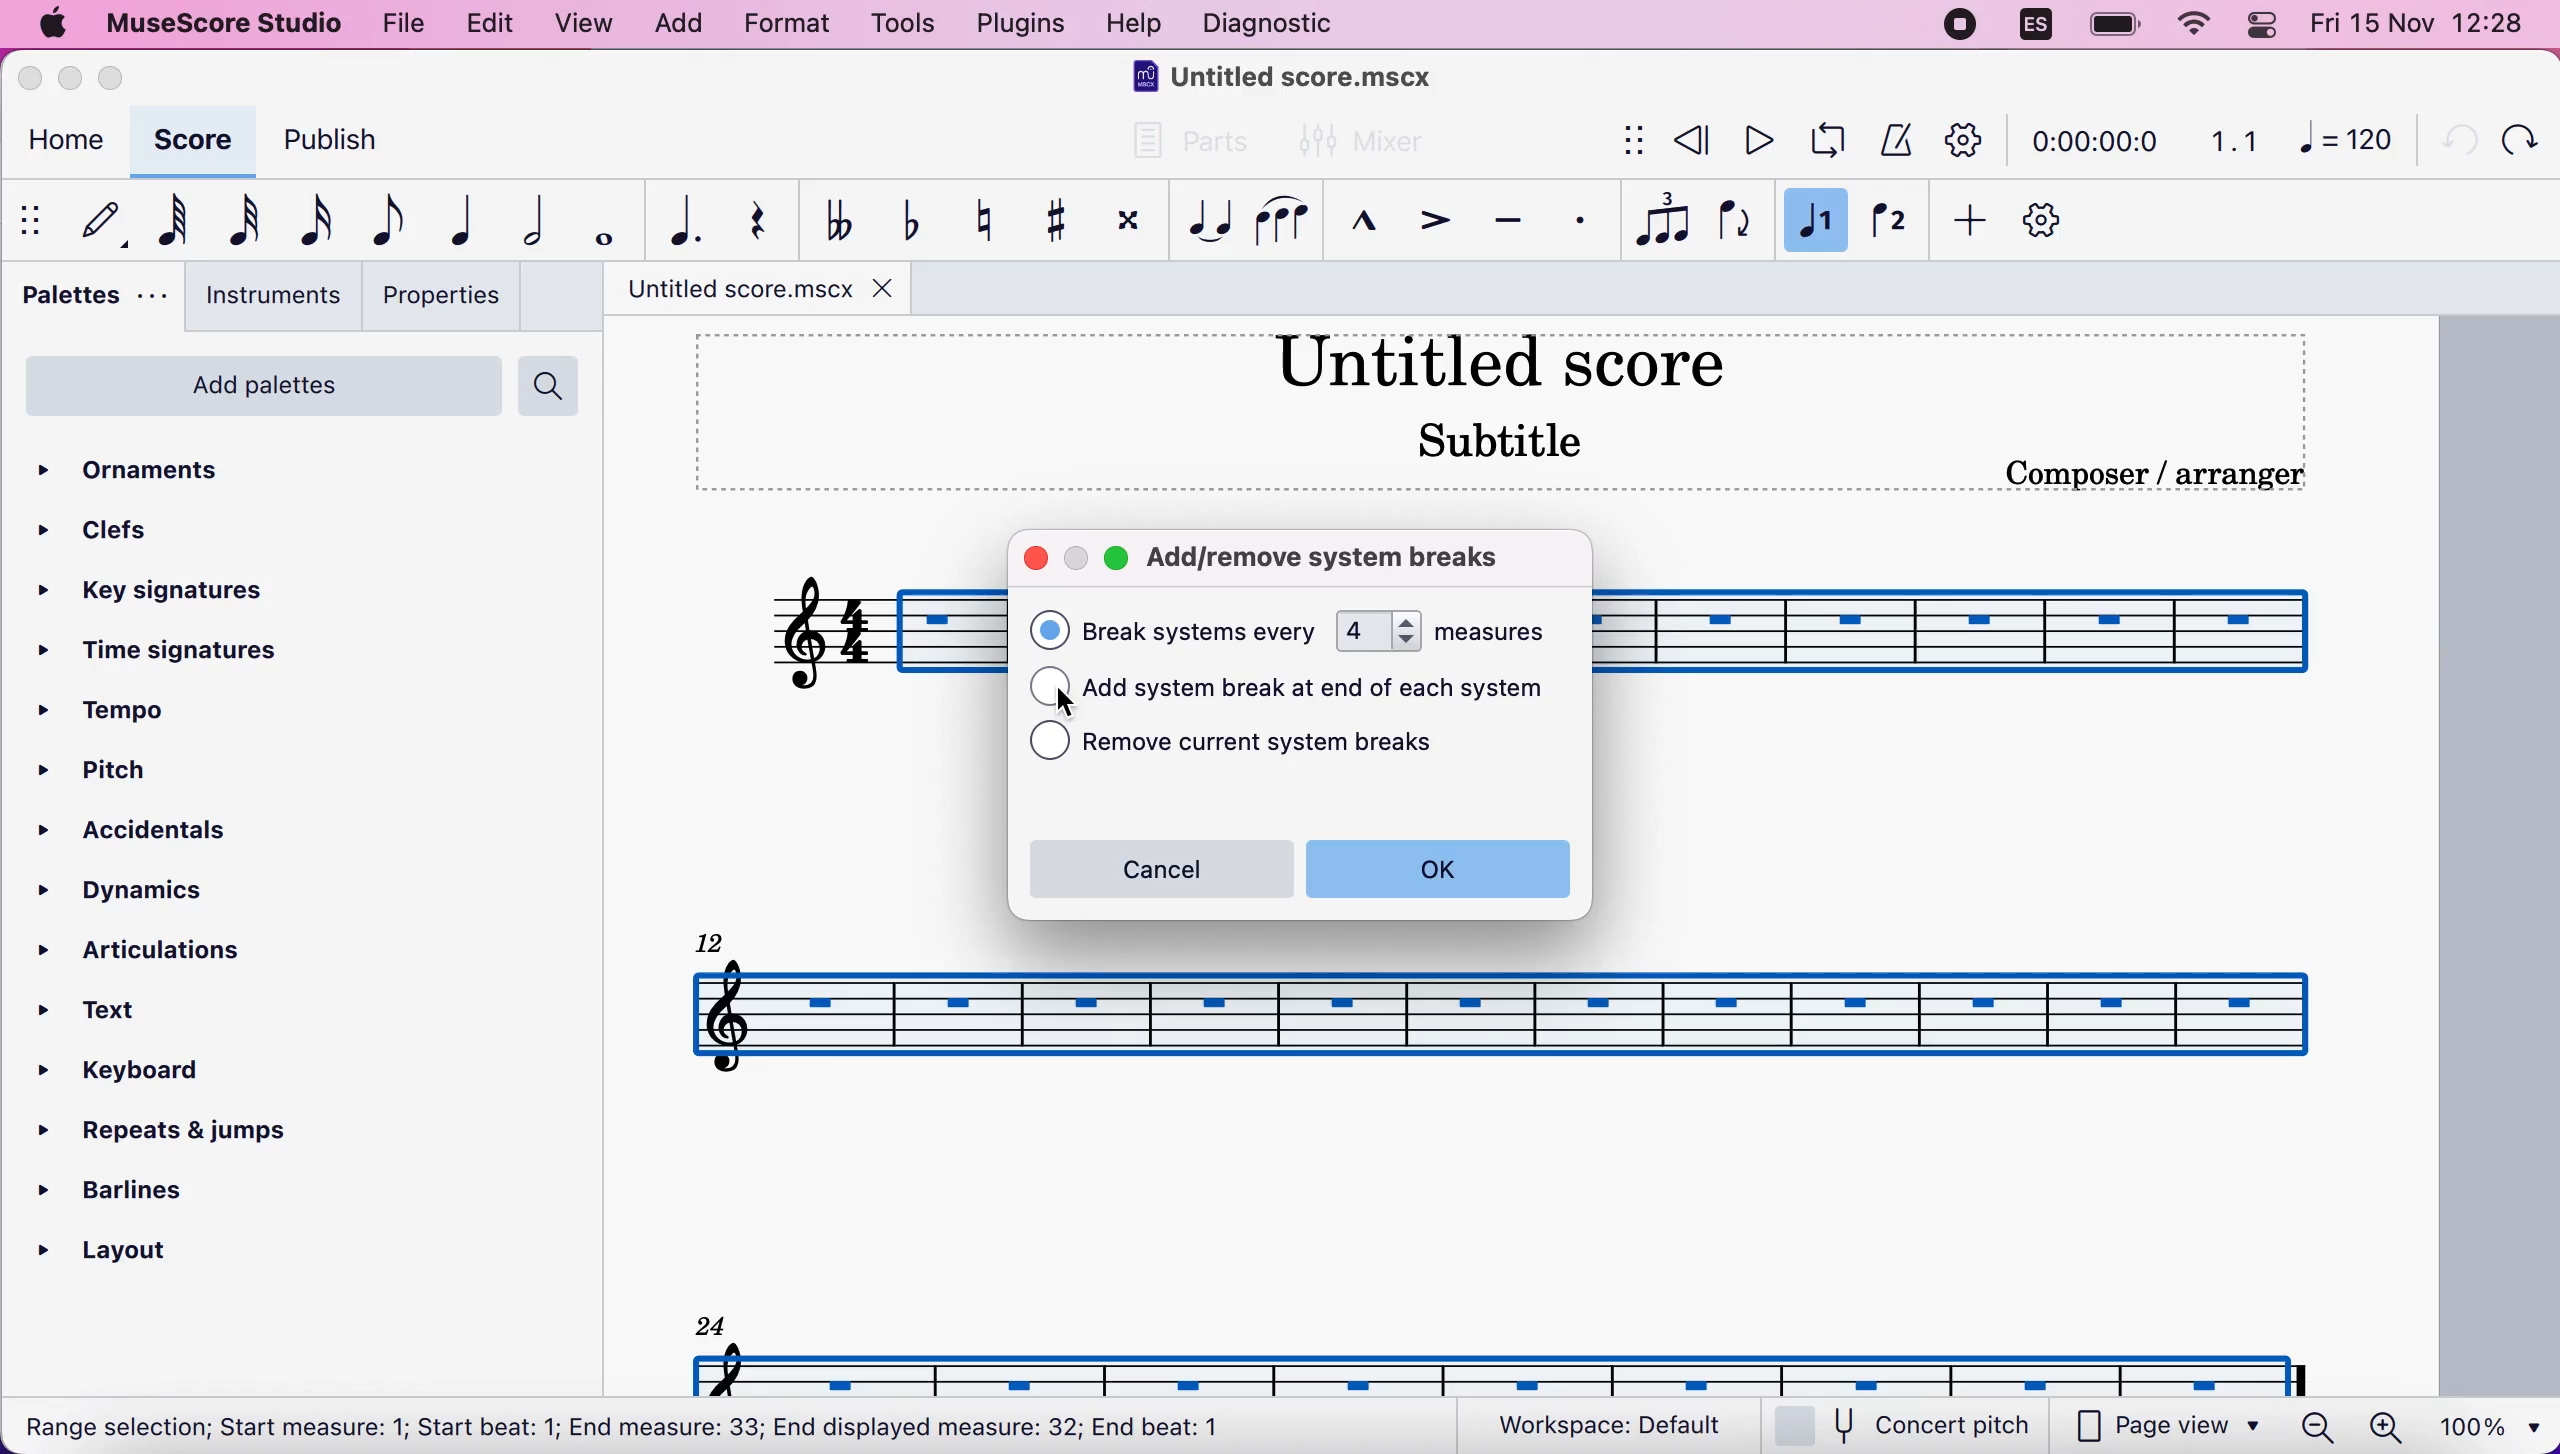 The image size is (2560, 1454). Describe the element at coordinates (149, 891) in the screenshot. I see `dynamics` at that location.